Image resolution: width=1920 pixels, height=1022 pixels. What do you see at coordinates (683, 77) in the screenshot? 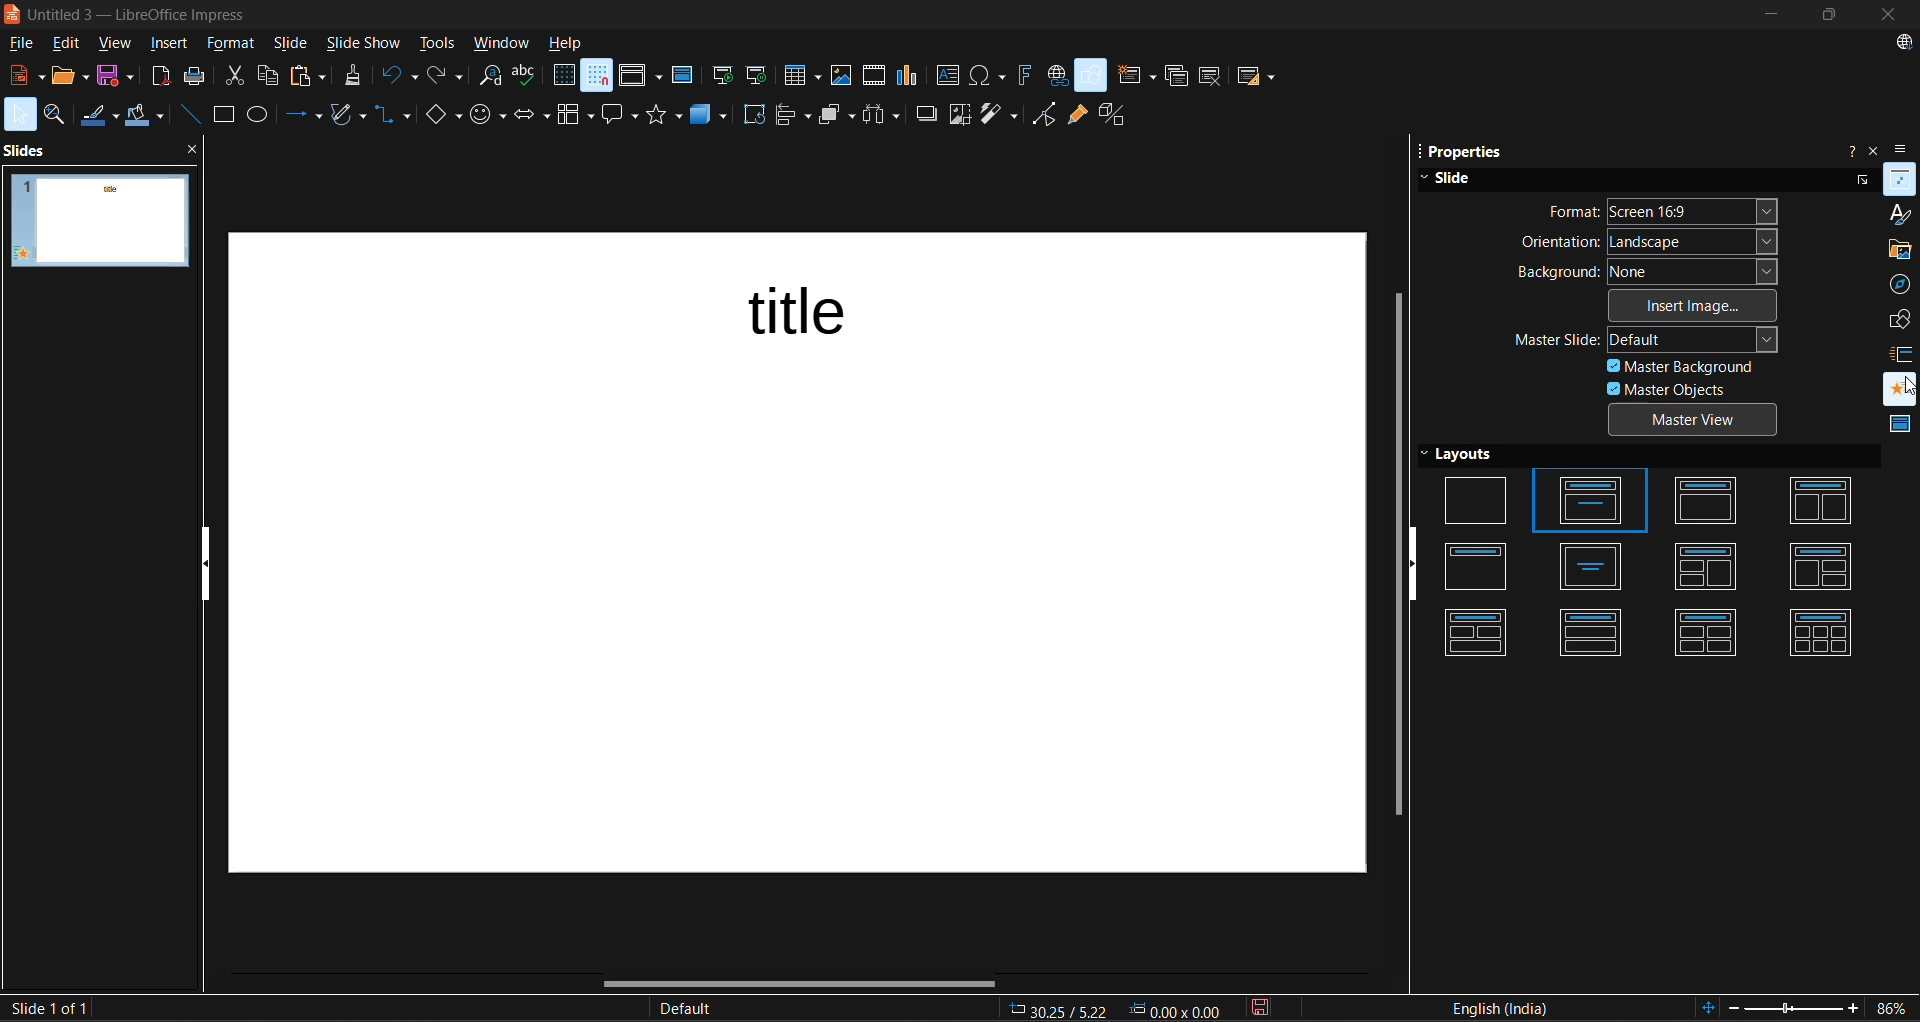
I see `master slide` at bounding box center [683, 77].